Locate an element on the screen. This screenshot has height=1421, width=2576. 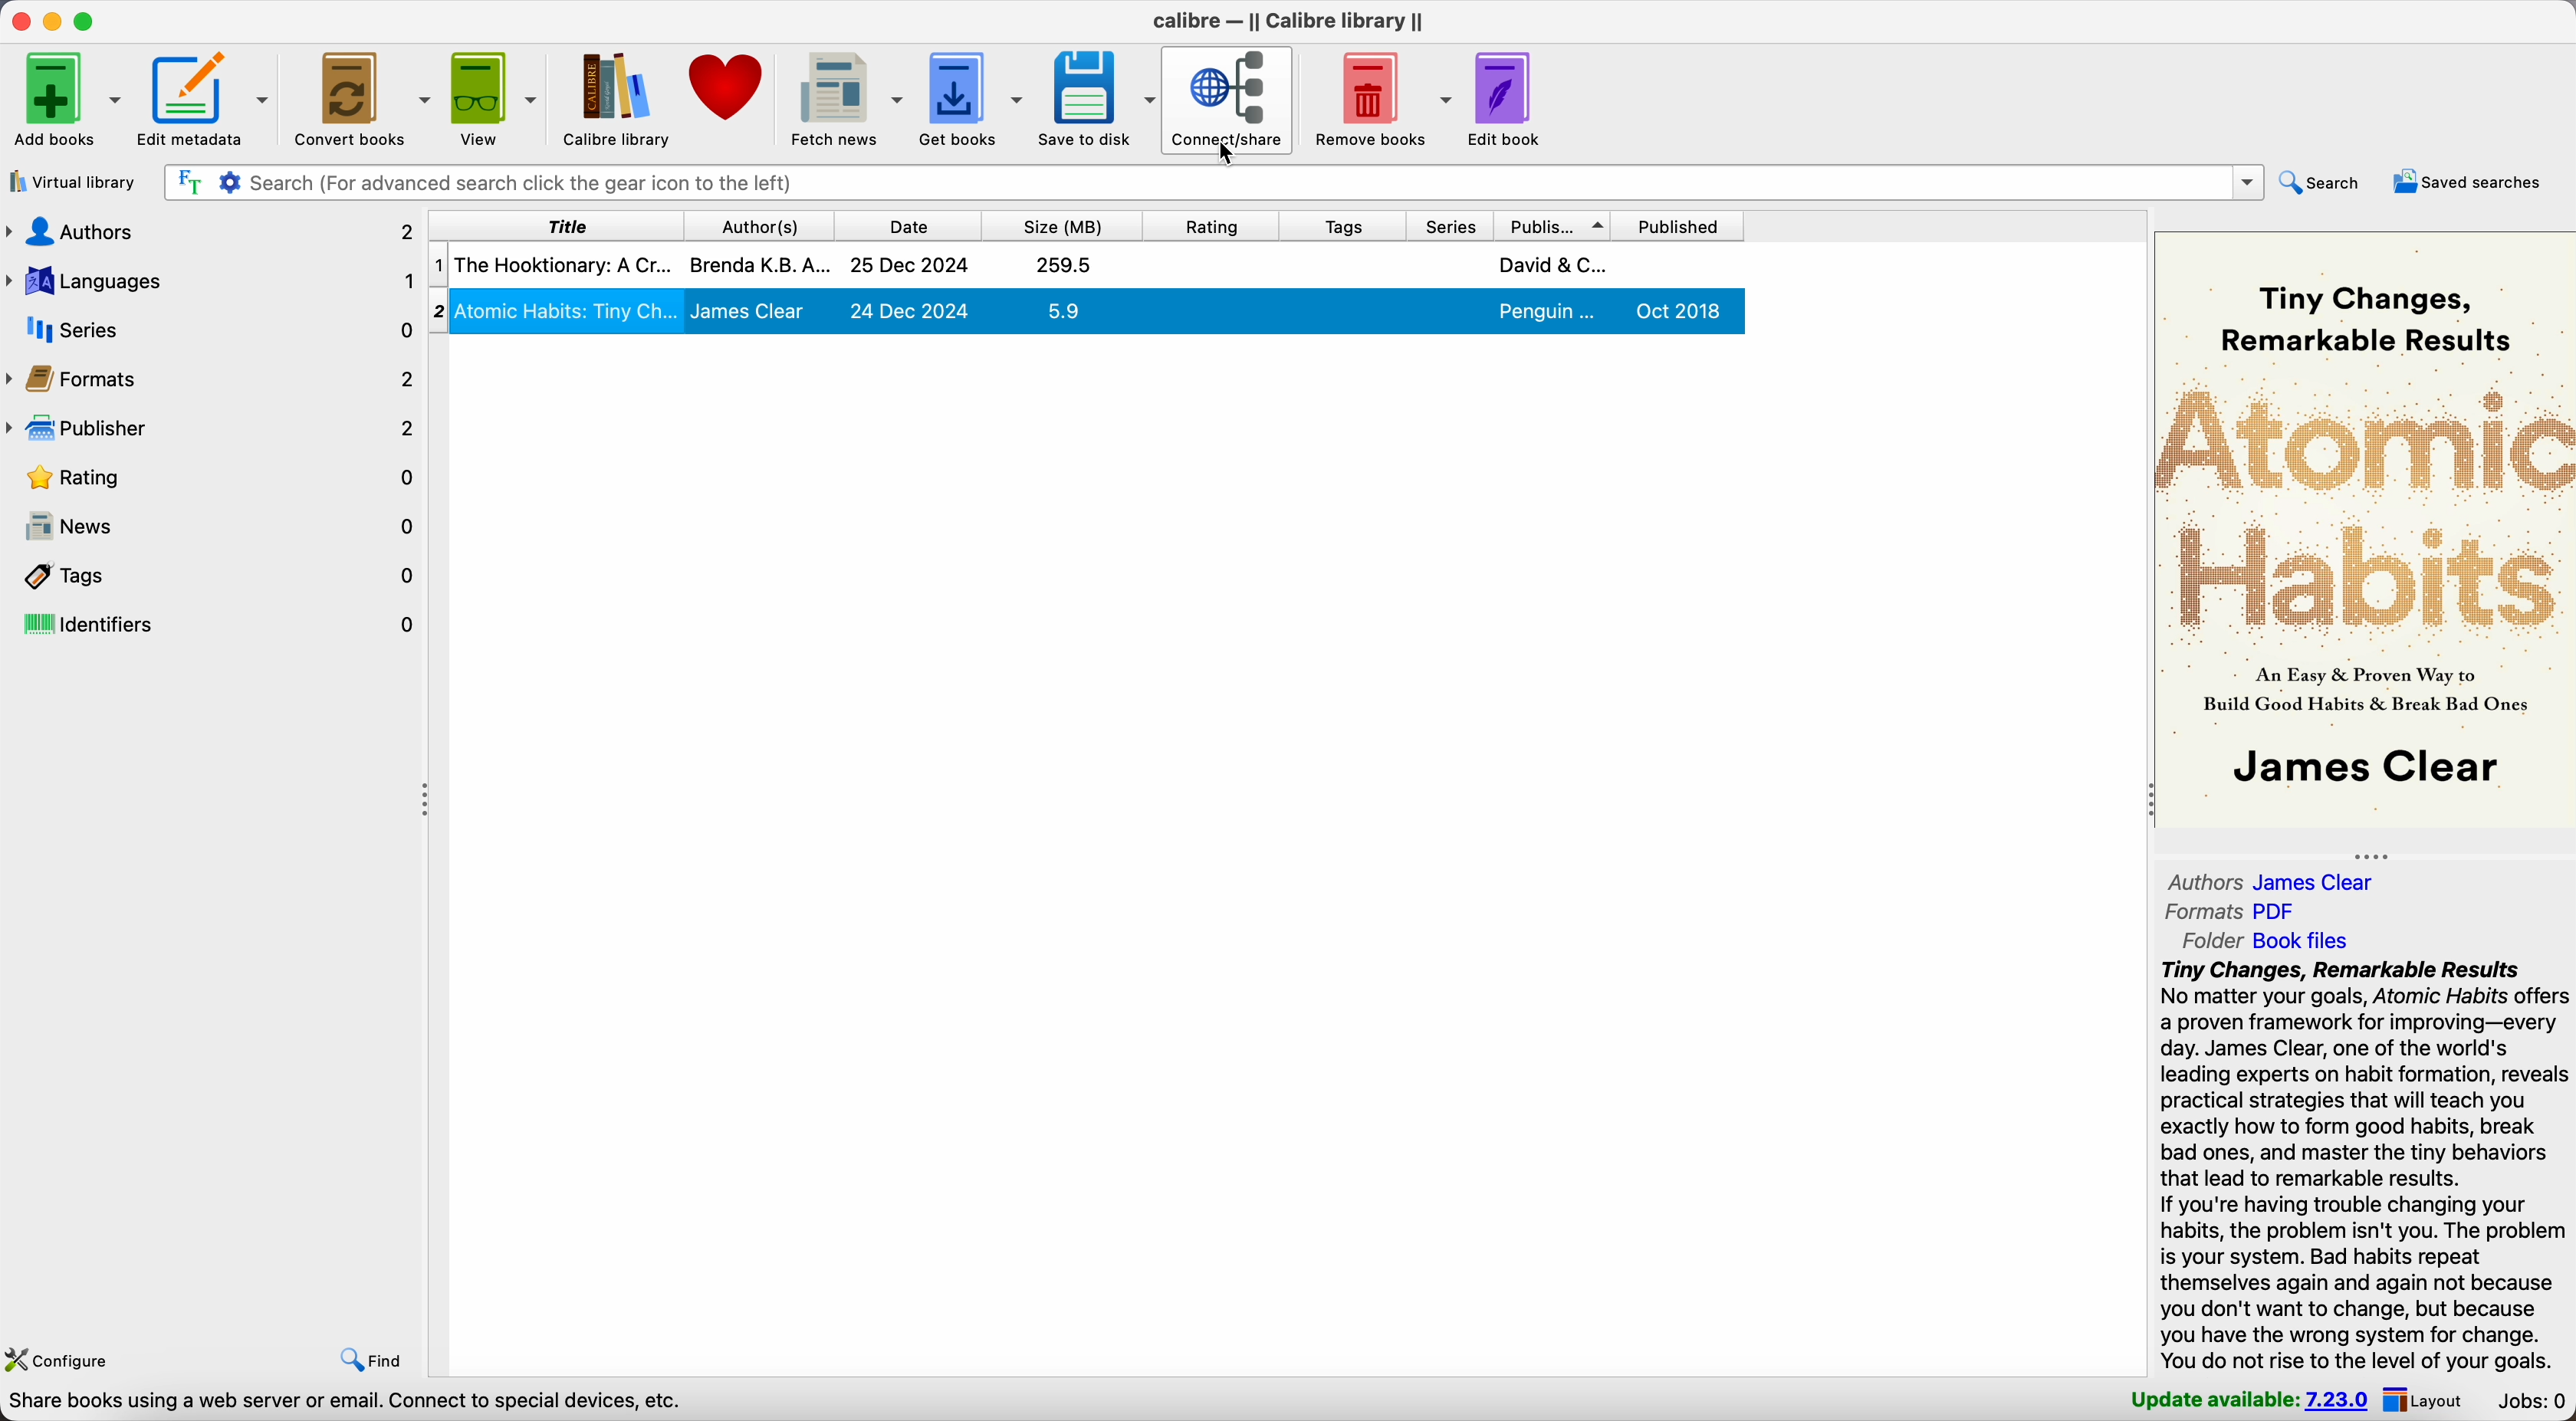
publisher is located at coordinates (211, 428).